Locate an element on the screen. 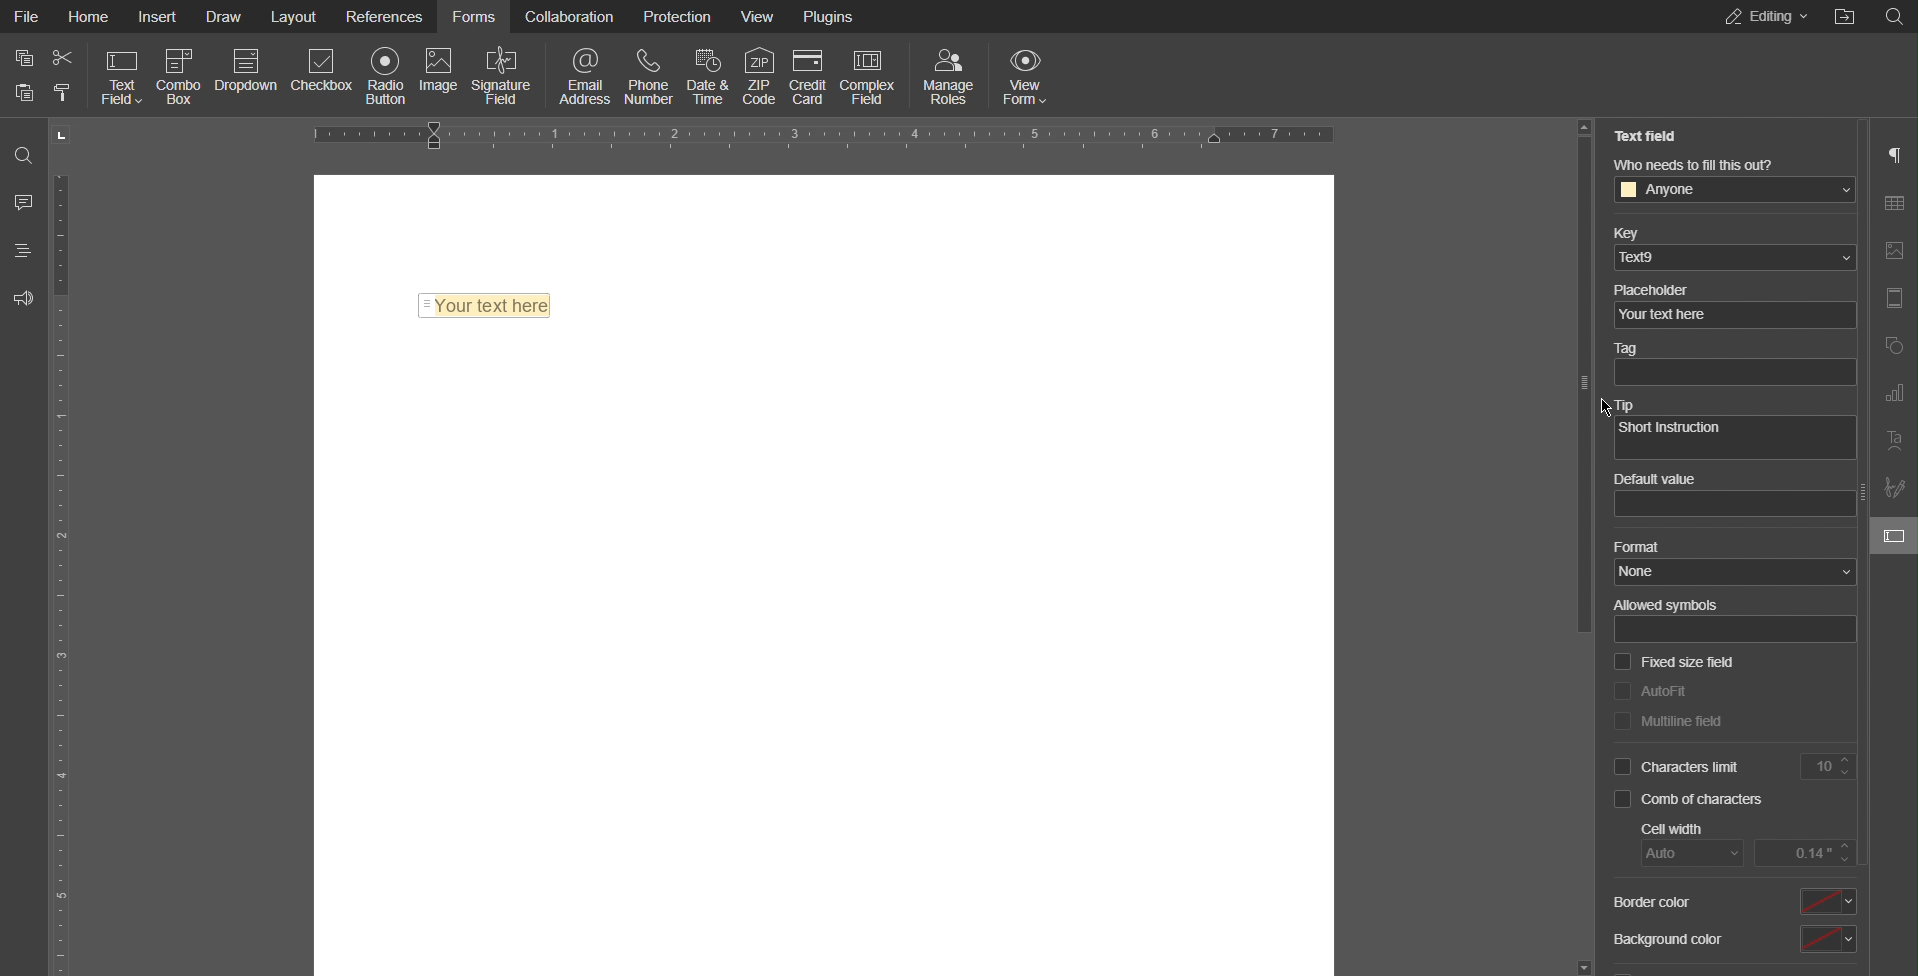 Image resolution: width=1918 pixels, height=976 pixels. Short Instruction is located at coordinates (1673, 428).